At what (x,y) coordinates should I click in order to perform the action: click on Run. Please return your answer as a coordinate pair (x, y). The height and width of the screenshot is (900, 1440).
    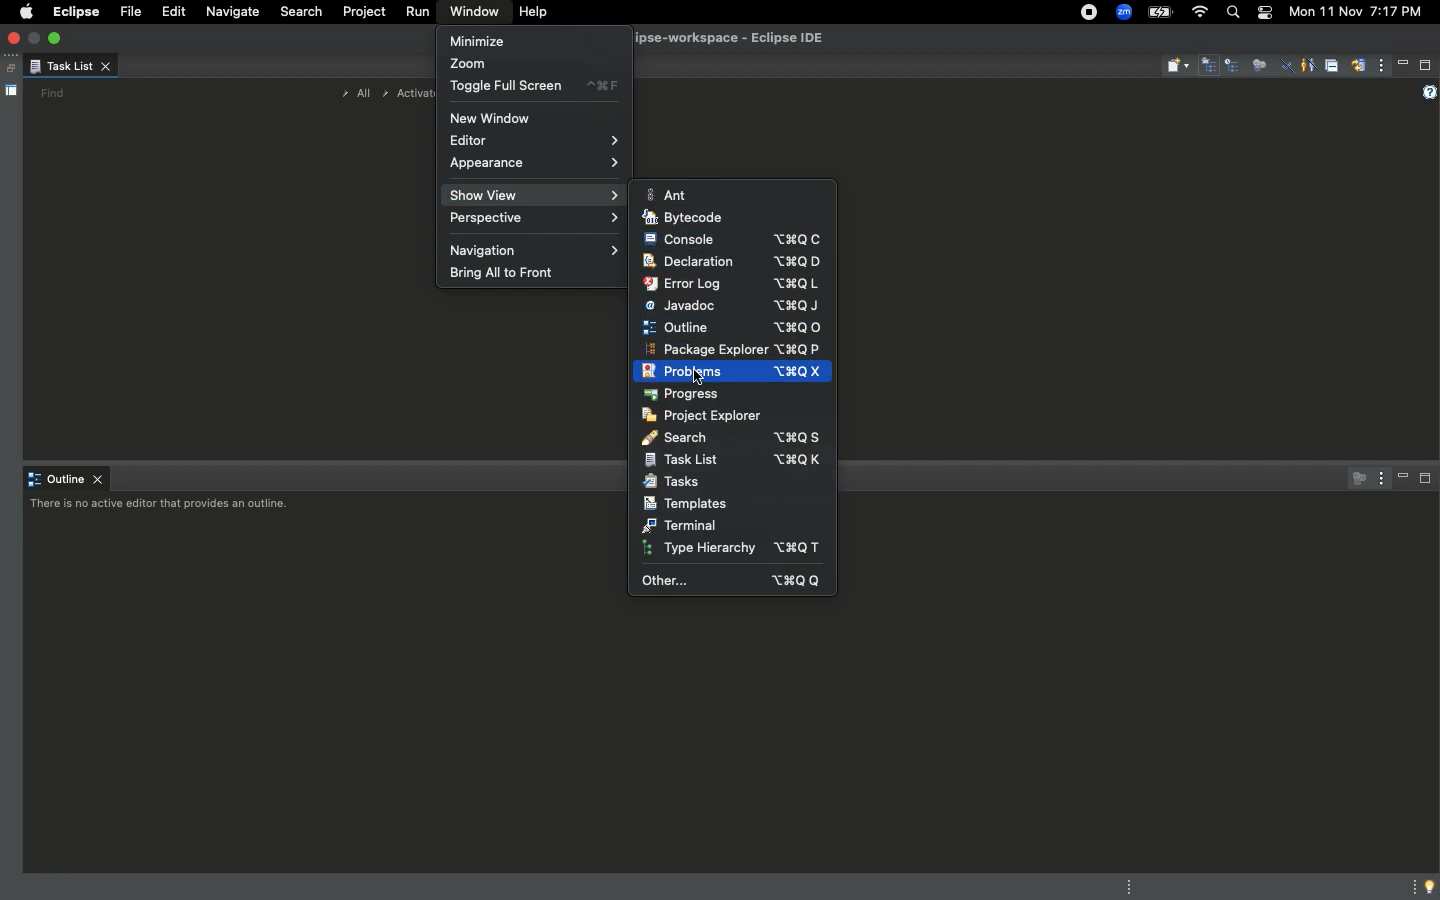
    Looking at the image, I should click on (415, 13).